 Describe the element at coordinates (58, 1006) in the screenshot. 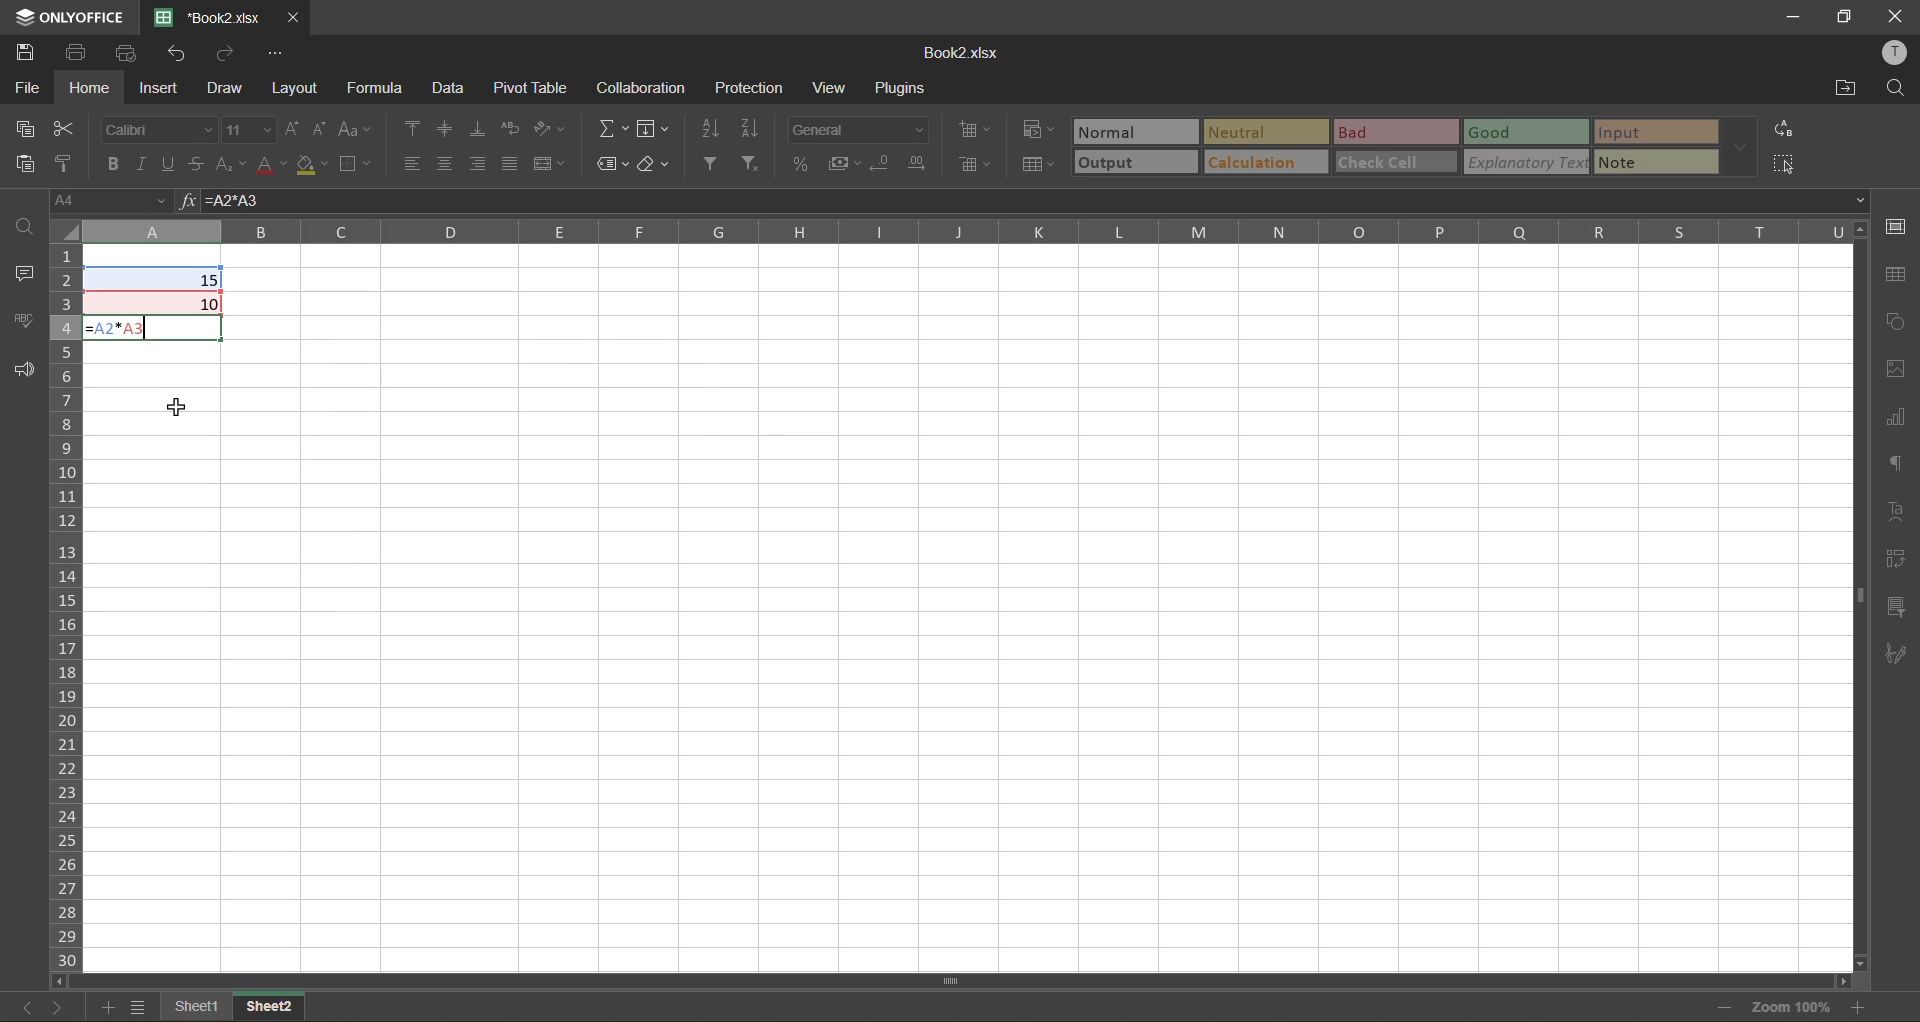

I see `next` at that location.